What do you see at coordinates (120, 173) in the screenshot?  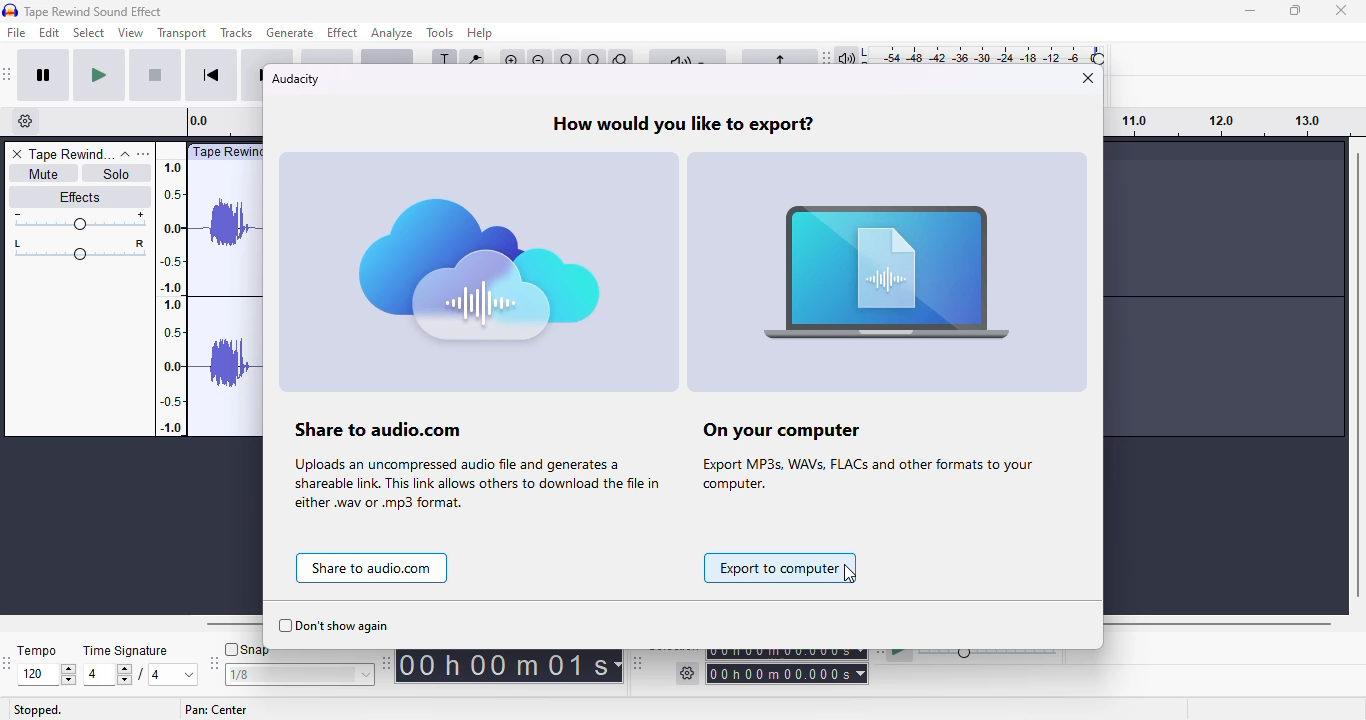 I see `solo` at bounding box center [120, 173].